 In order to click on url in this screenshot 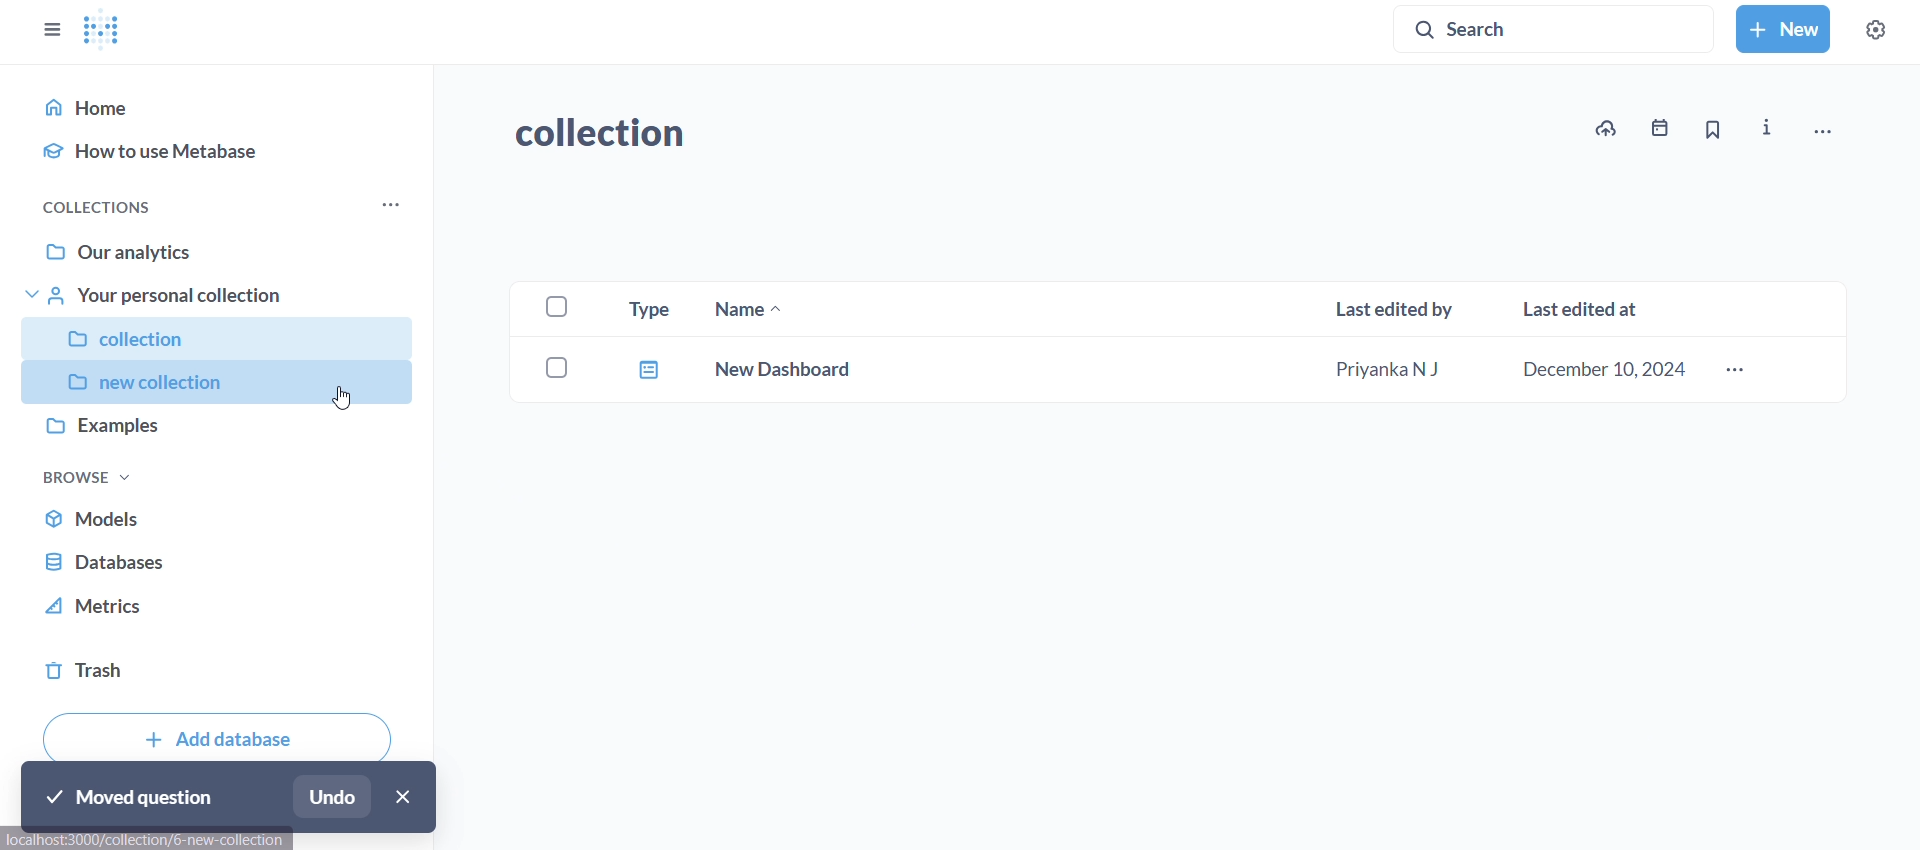, I will do `click(145, 842)`.